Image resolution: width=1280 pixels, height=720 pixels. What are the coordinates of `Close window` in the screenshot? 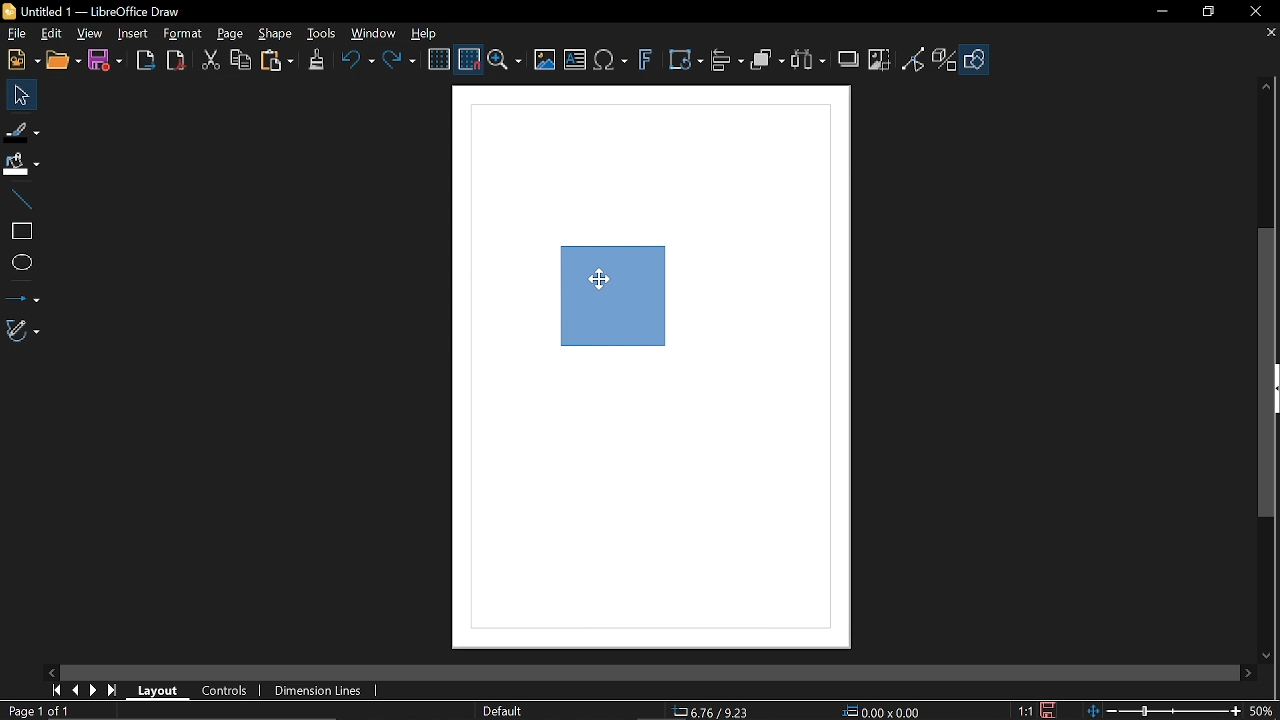 It's located at (1255, 12).